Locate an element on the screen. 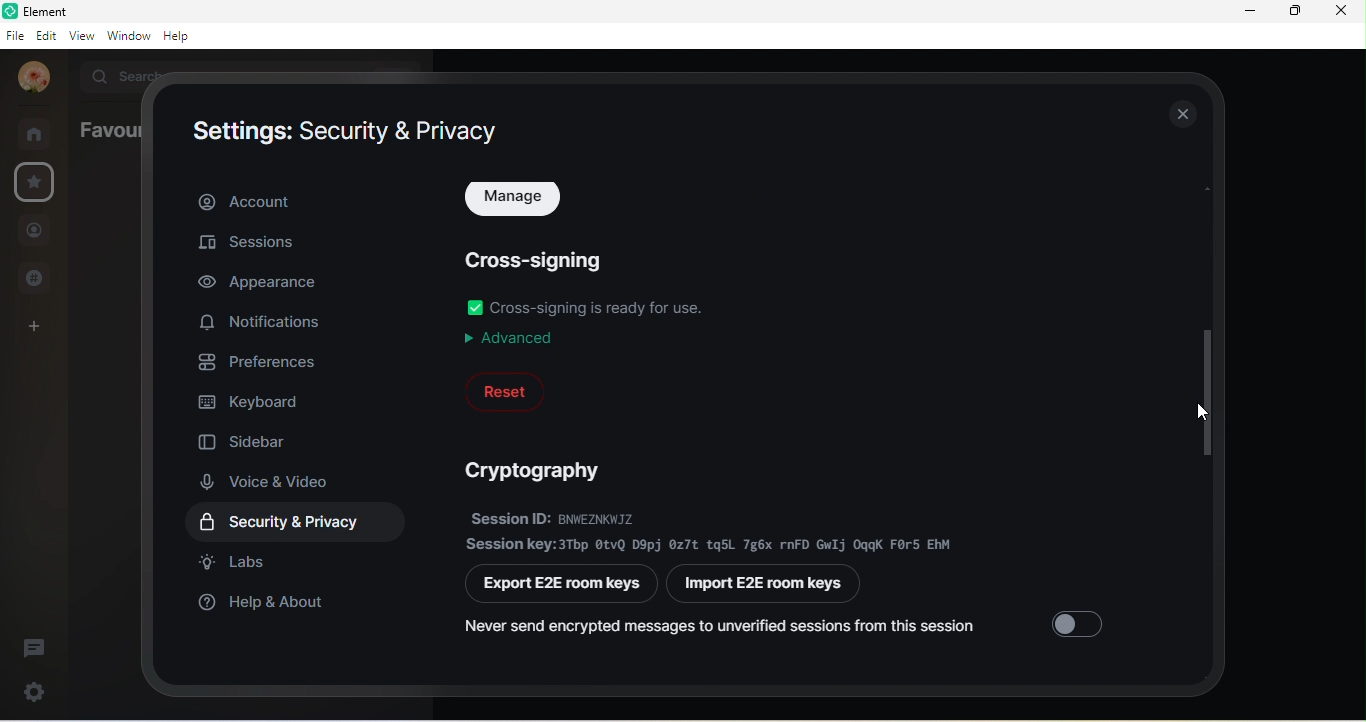 The image size is (1366, 722). cross signing is ready for use is located at coordinates (602, 306).